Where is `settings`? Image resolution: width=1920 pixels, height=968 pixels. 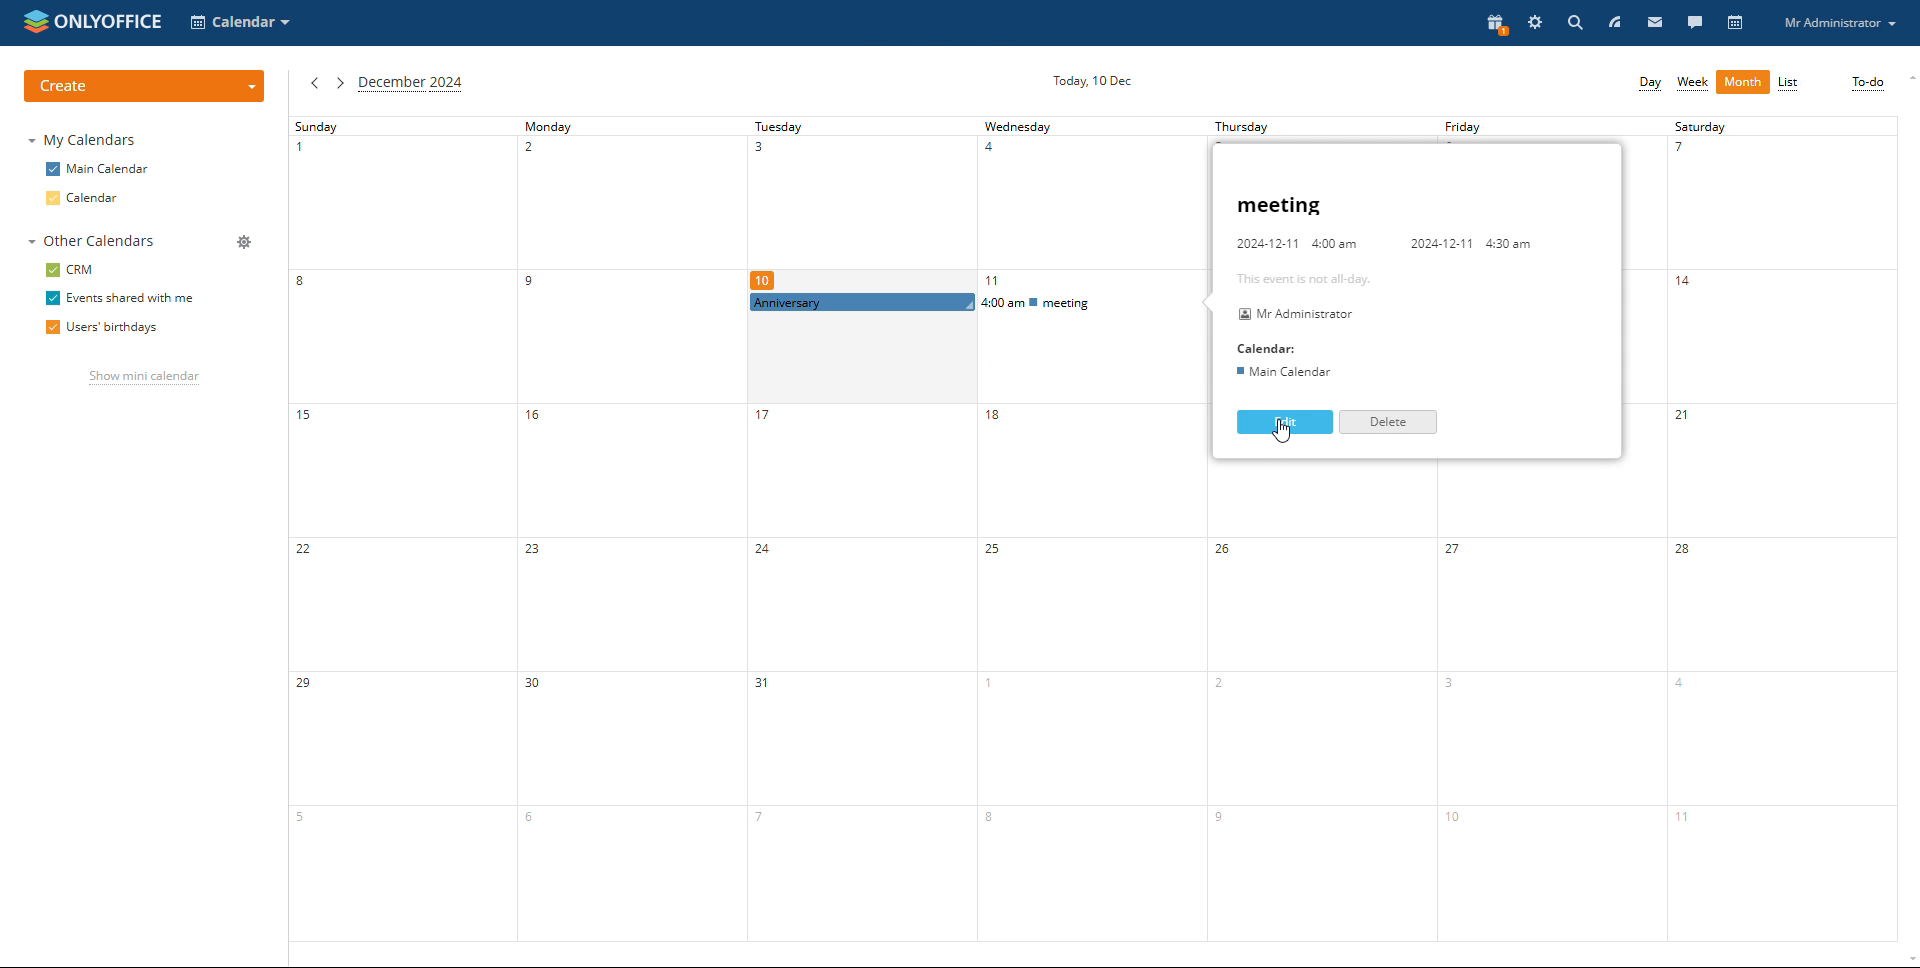 settings is located at coordinates (1535, 24).